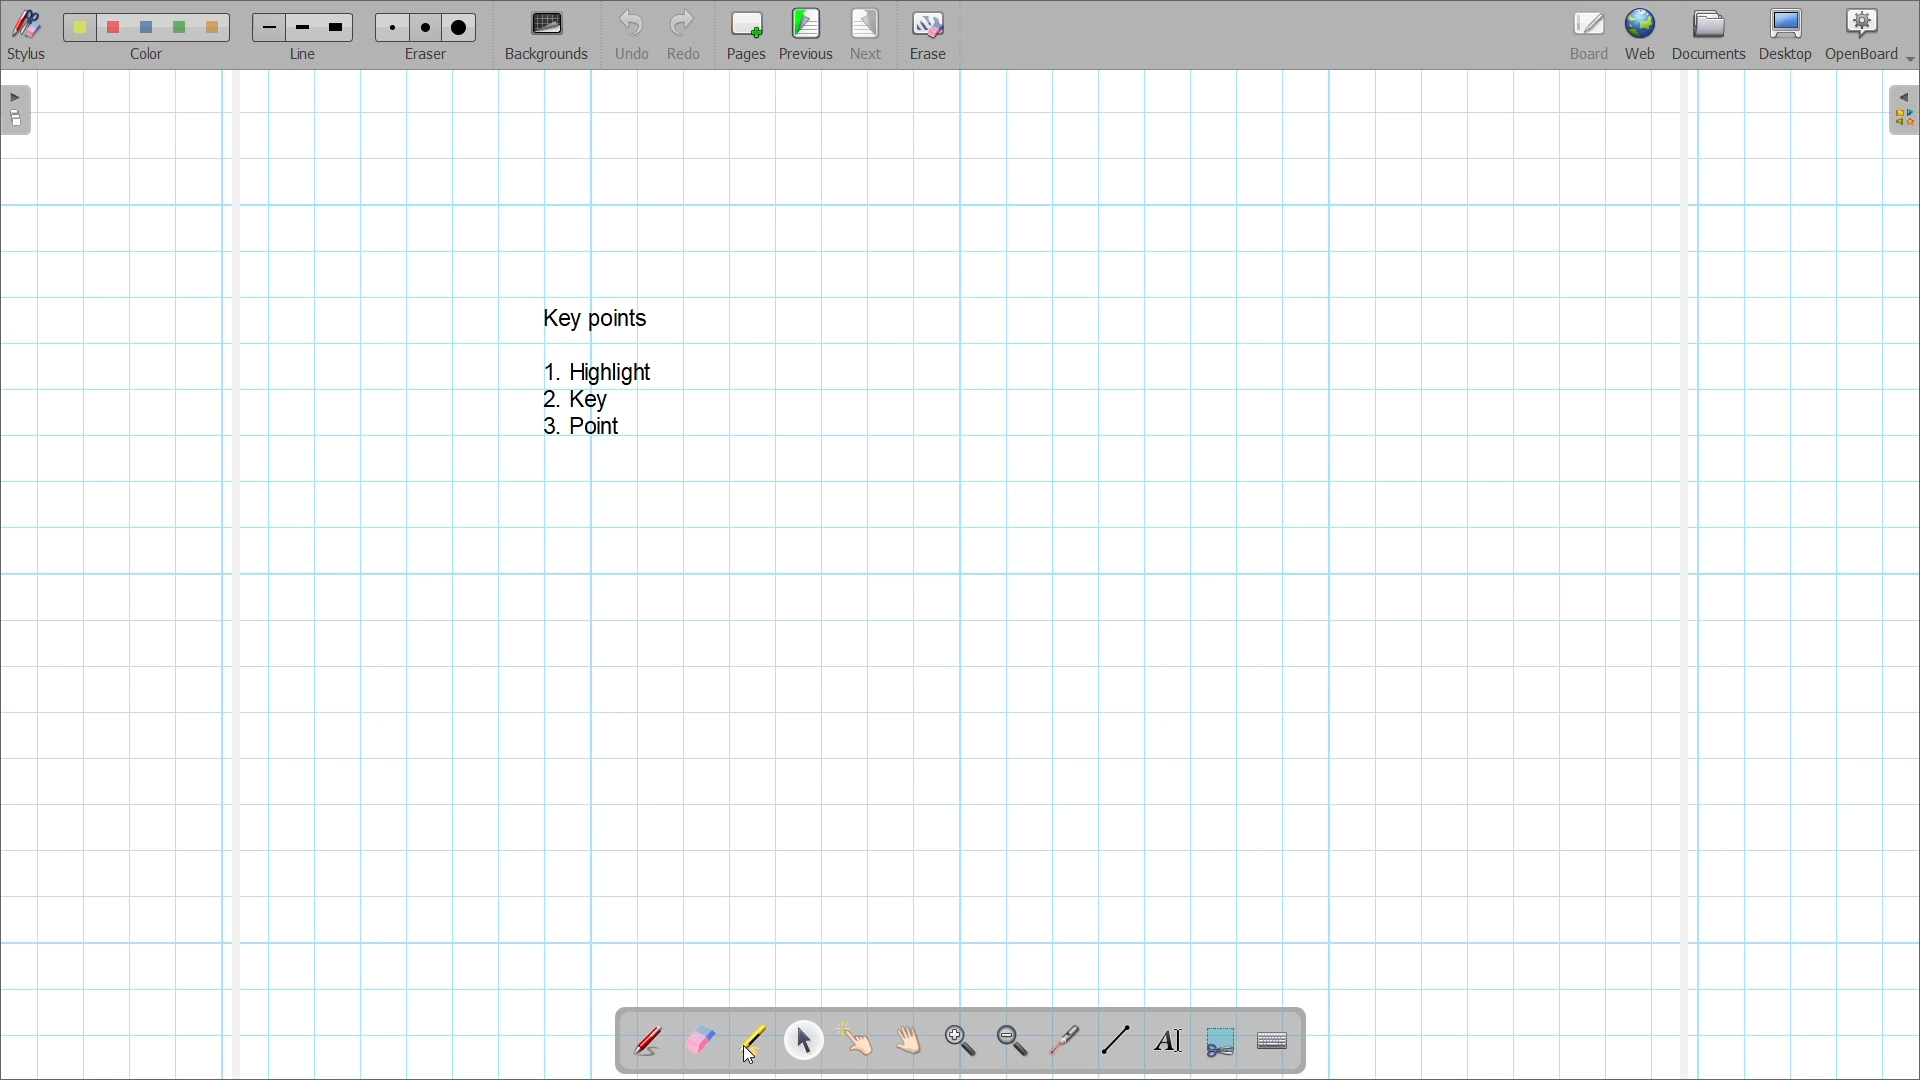  I want to click on Redo, so click(684, 34).